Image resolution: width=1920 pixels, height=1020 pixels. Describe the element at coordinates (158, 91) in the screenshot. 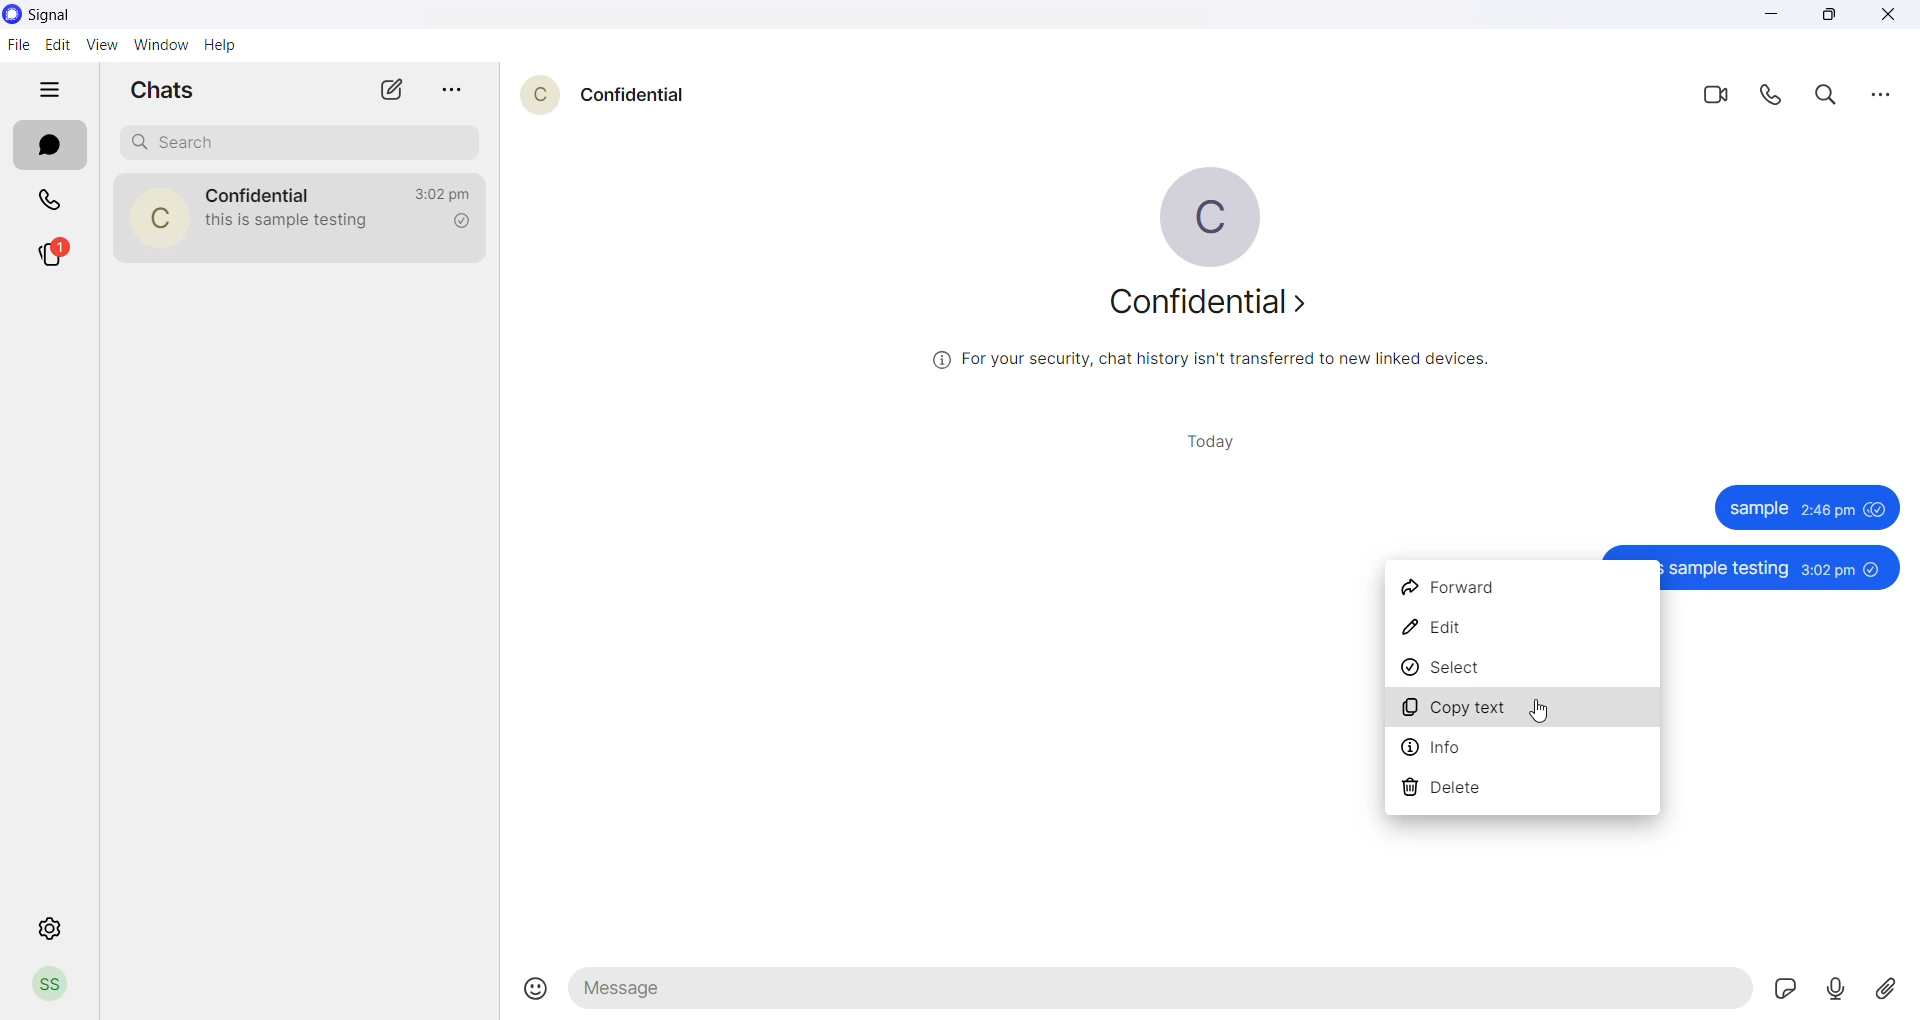

I see `chats heading` at that location.